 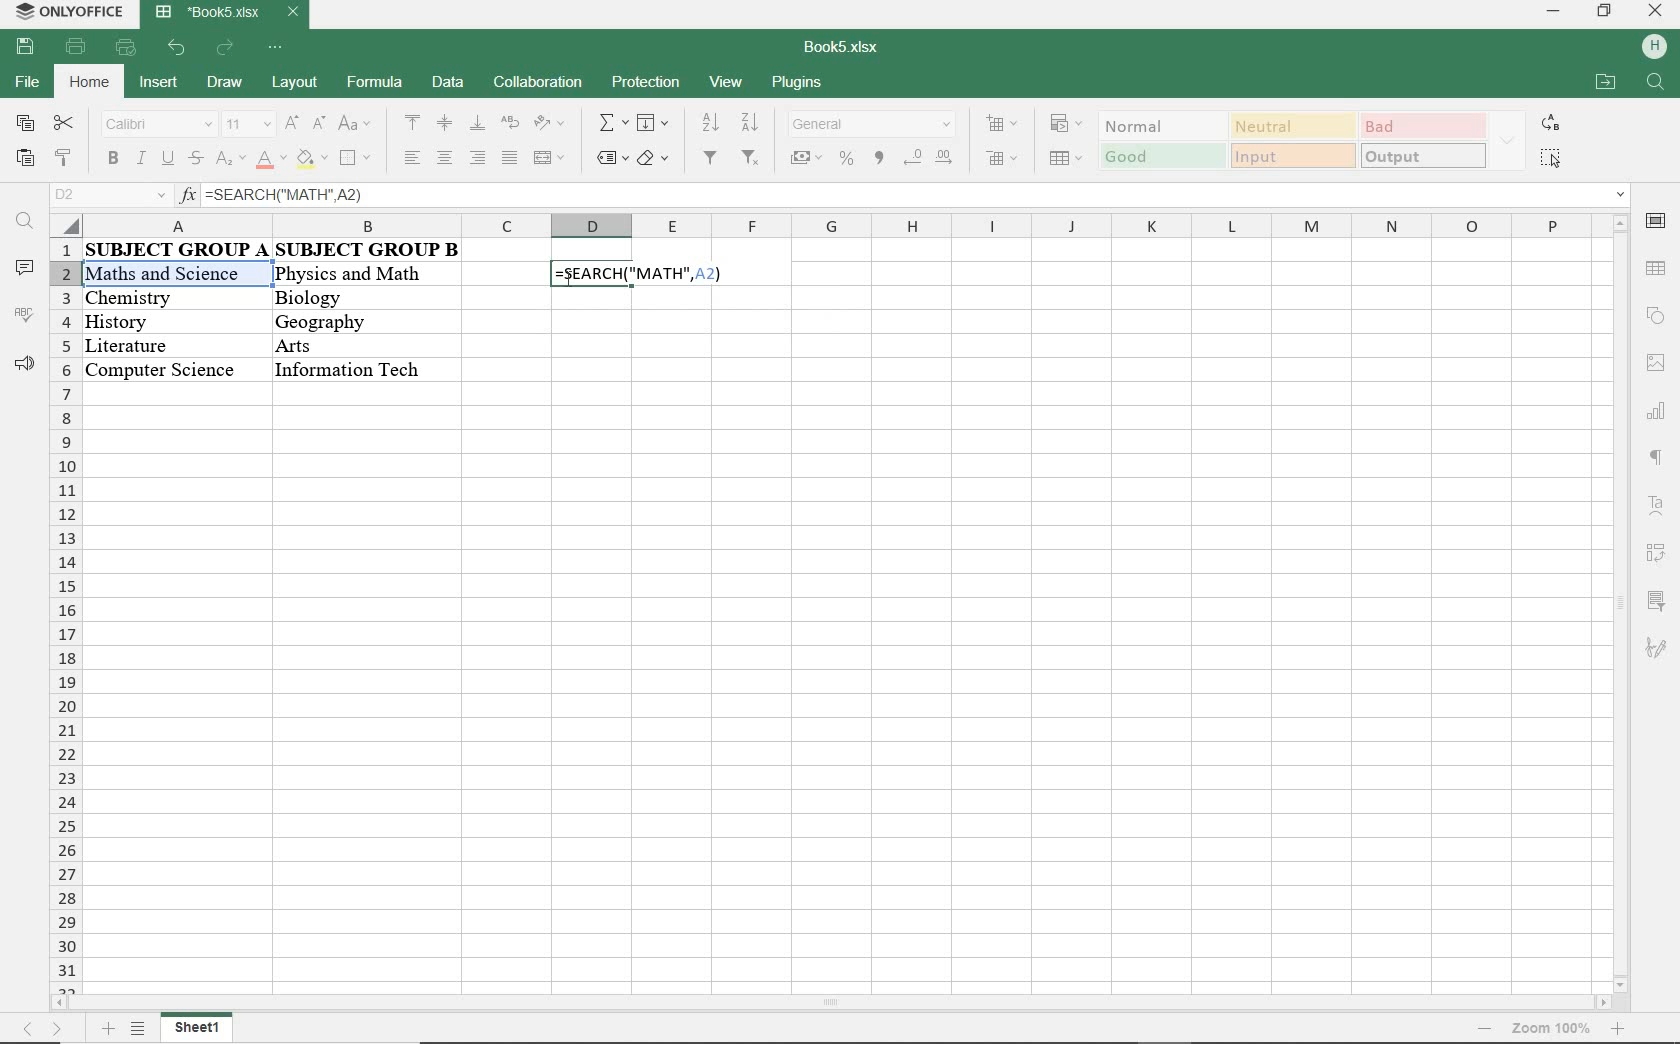 What do you see at coordinates (156, 341) in the screenshot?
I see `literature` at bounding box center [156, 341].